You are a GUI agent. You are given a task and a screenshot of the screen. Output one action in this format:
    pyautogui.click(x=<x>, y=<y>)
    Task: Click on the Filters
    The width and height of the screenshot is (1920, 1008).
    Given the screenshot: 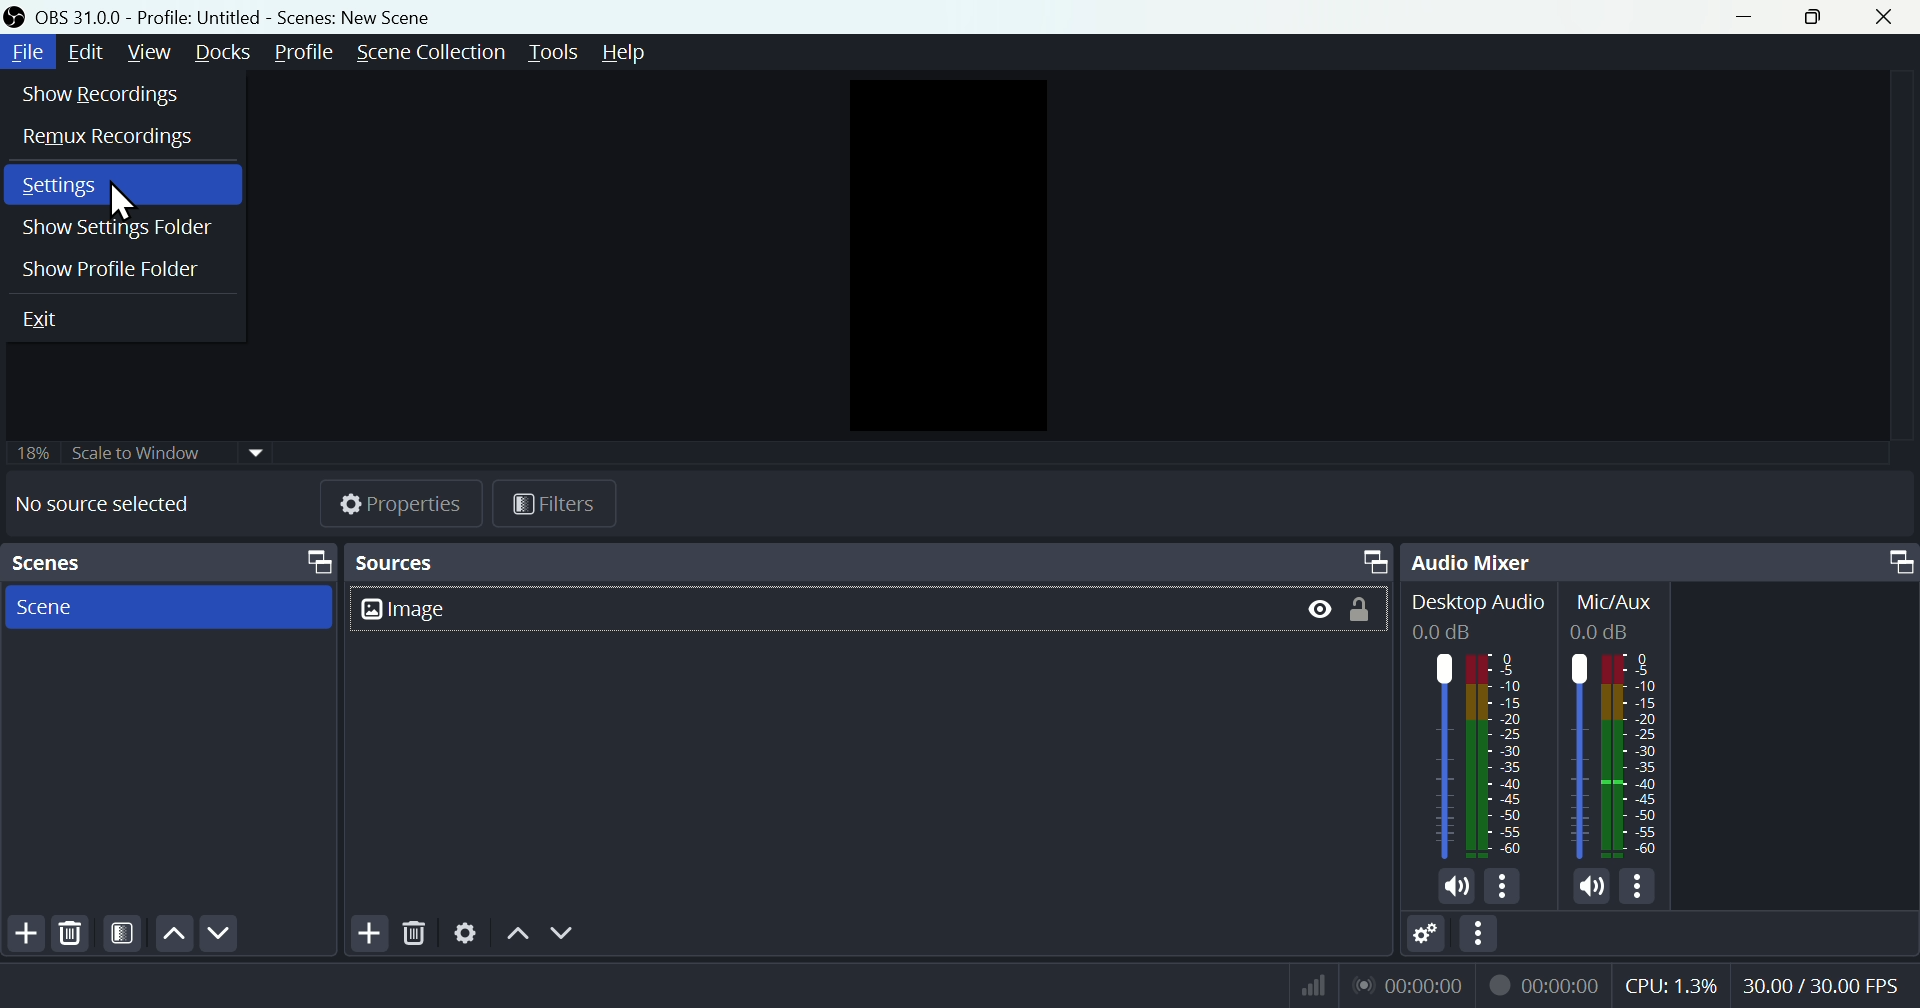 What is the action you would take?
    pyautogui.click(x=552, y=501)
    